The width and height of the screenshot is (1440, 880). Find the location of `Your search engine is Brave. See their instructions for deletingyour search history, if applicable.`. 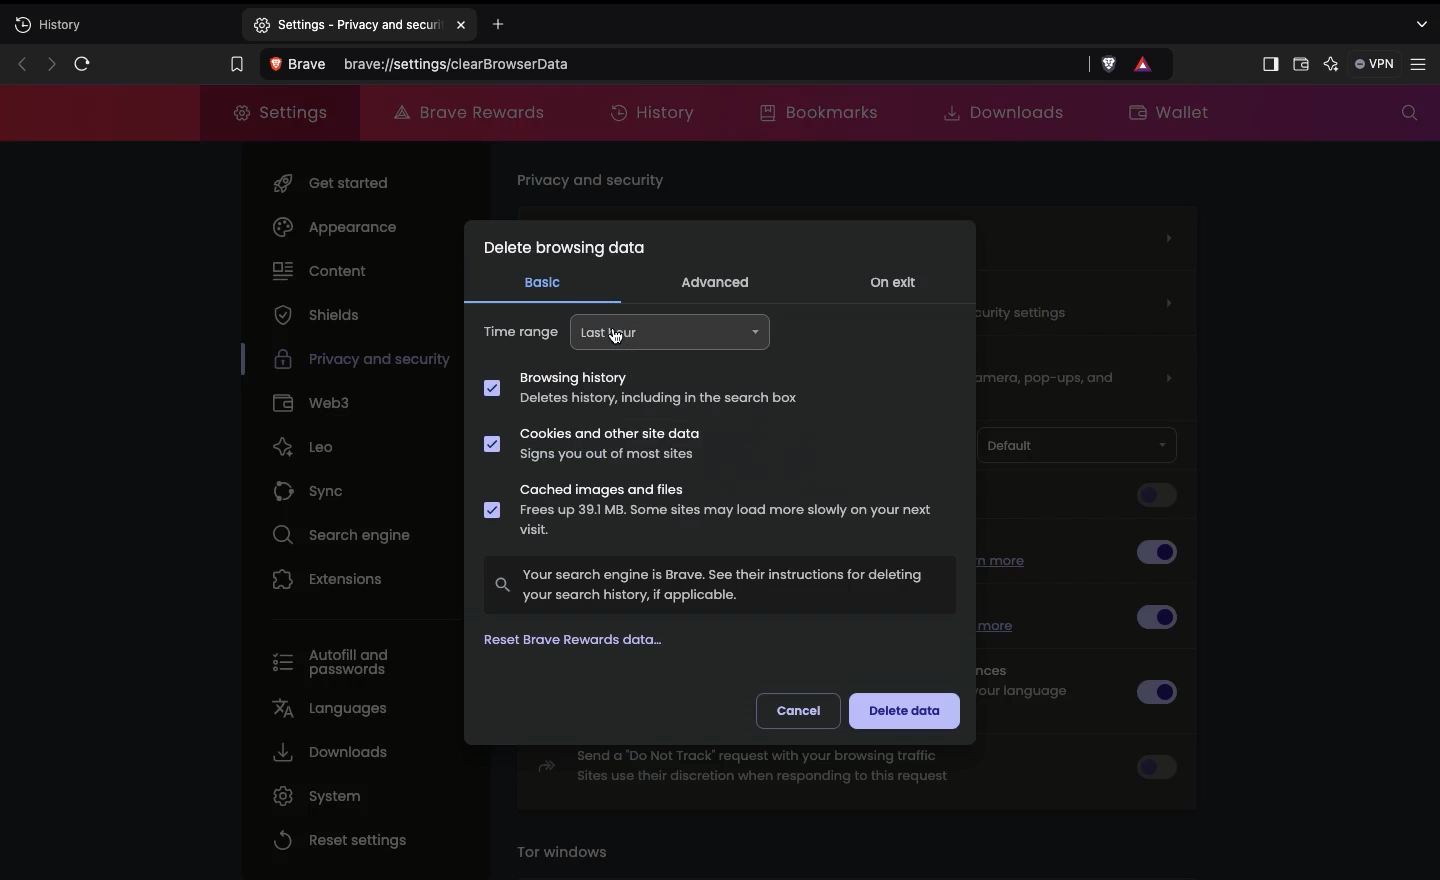

Your search engine is Brave. See their instructions for deletingyour search history, if applicable. is located at coordinates (720, 583).